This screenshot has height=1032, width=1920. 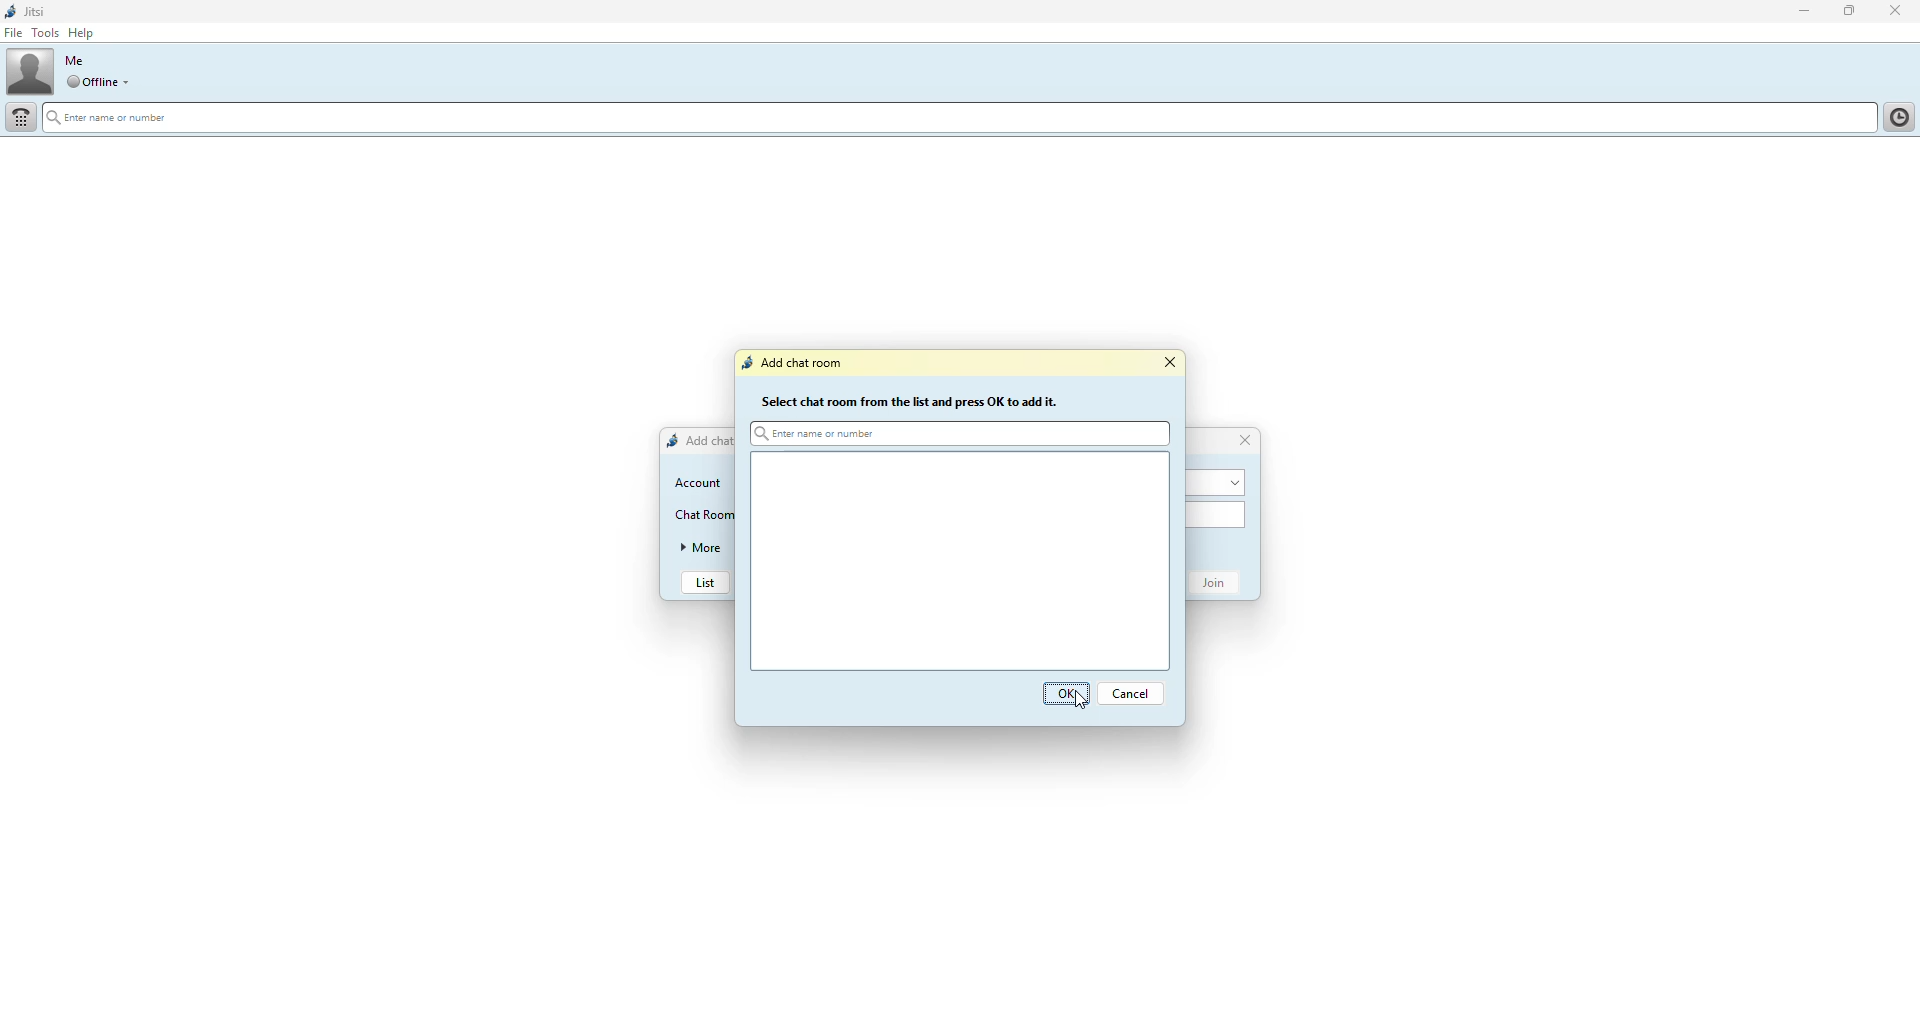 What do you see at coordinates (91, 81) in the screenshot?
I see `offline` at bounding box center [91, 81].